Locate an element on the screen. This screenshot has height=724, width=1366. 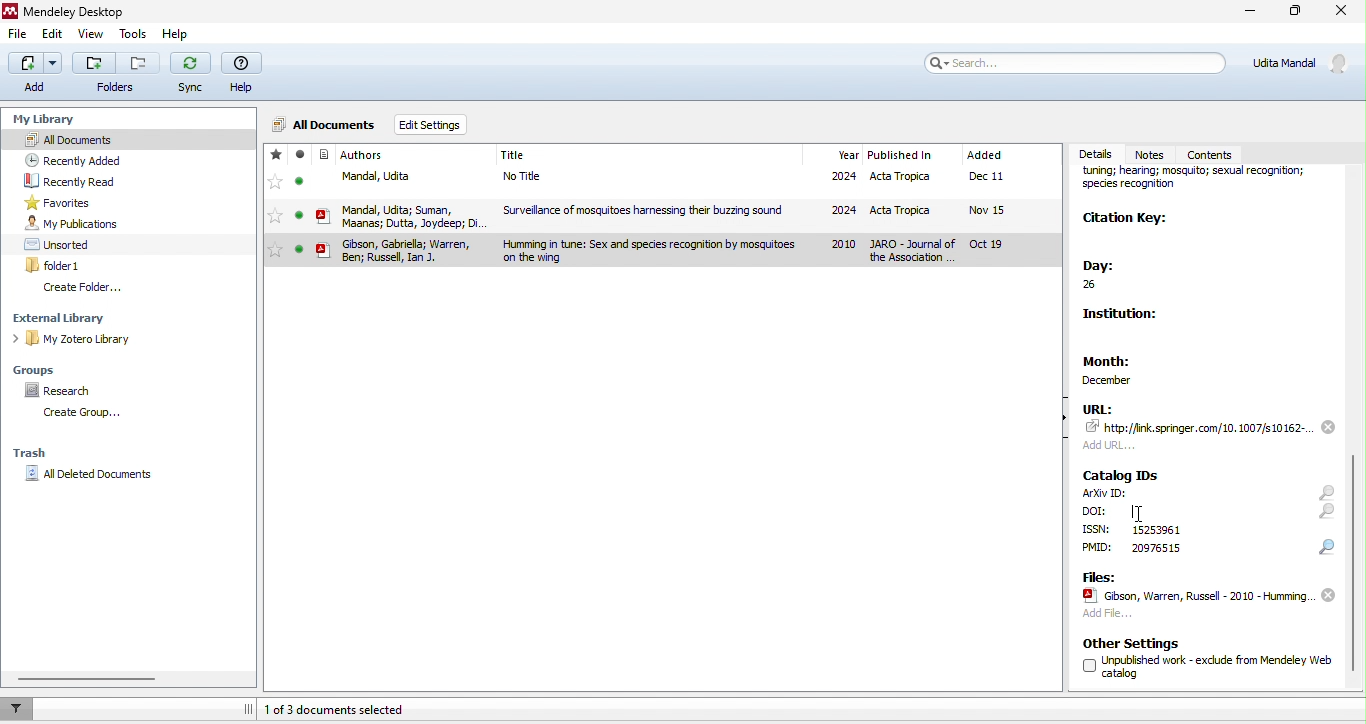
my publication is located at coordinates (72, 224).